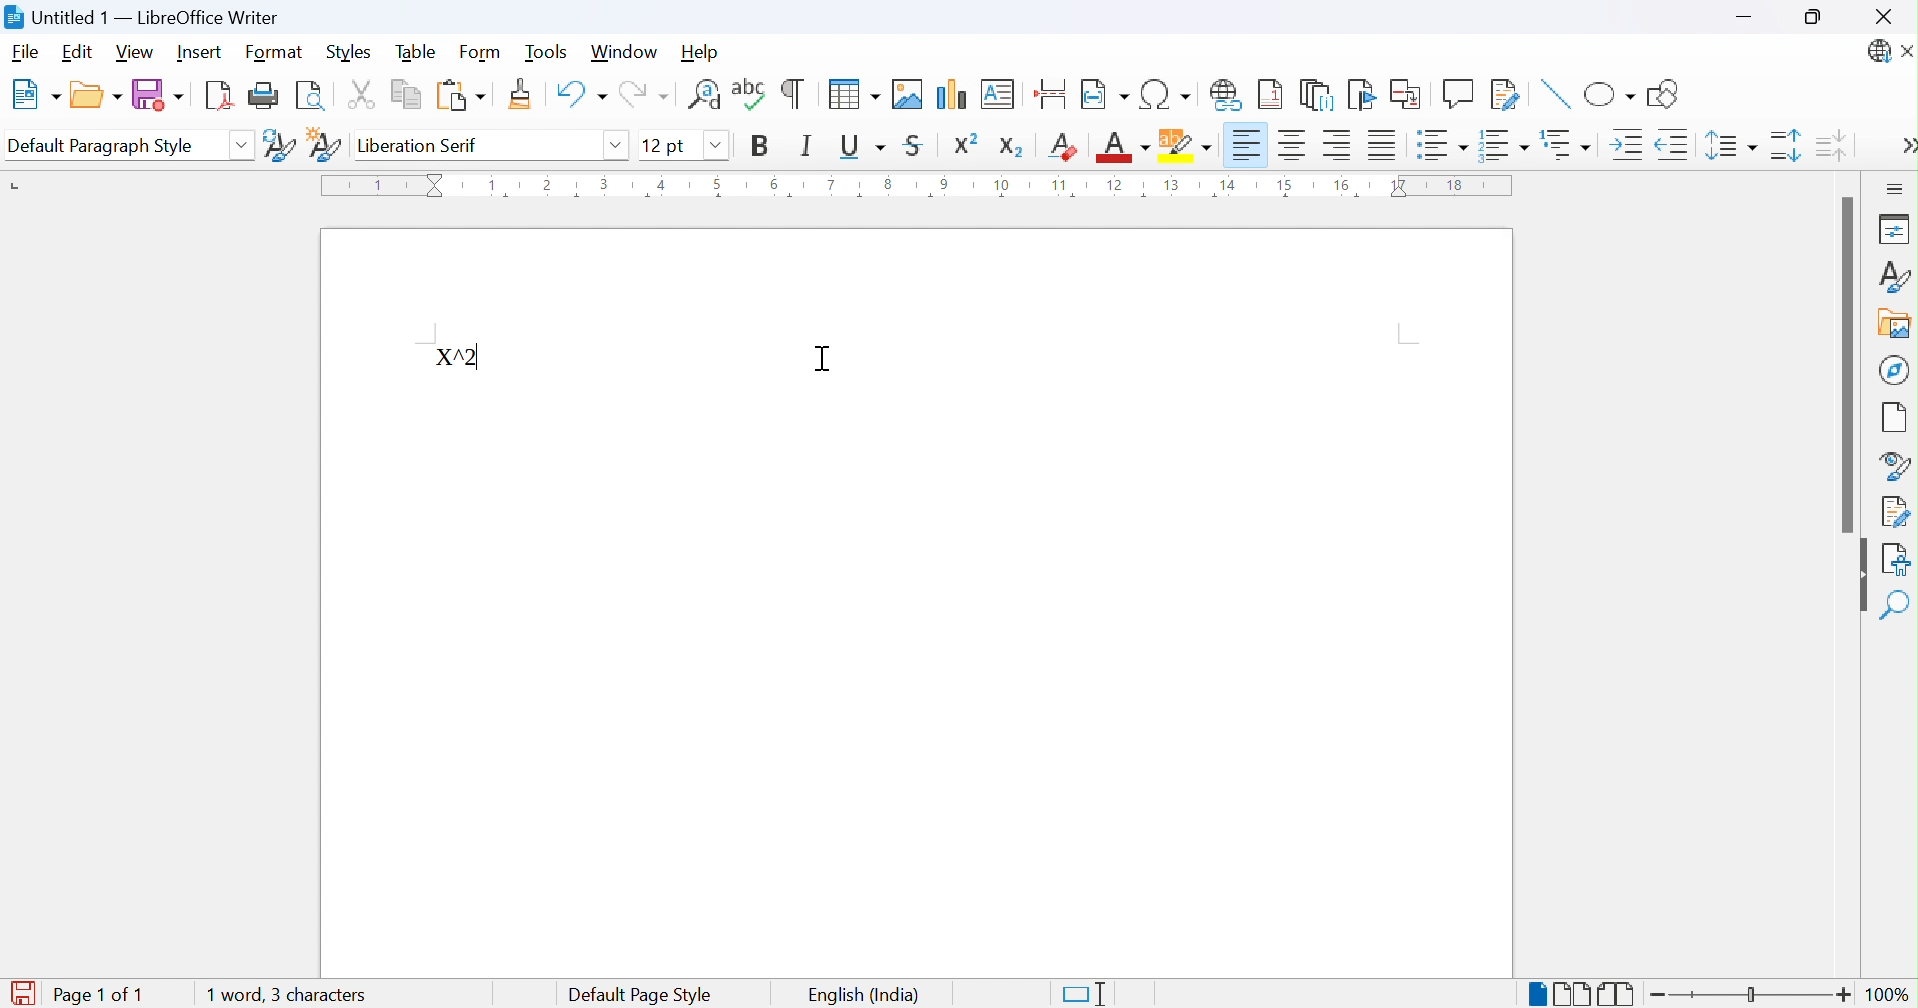 The height and width of the screenshot is (1008, 1918). Describe the element at coordinates (1167, 94) in the screenshot. I see `Insert special characters` at that location.